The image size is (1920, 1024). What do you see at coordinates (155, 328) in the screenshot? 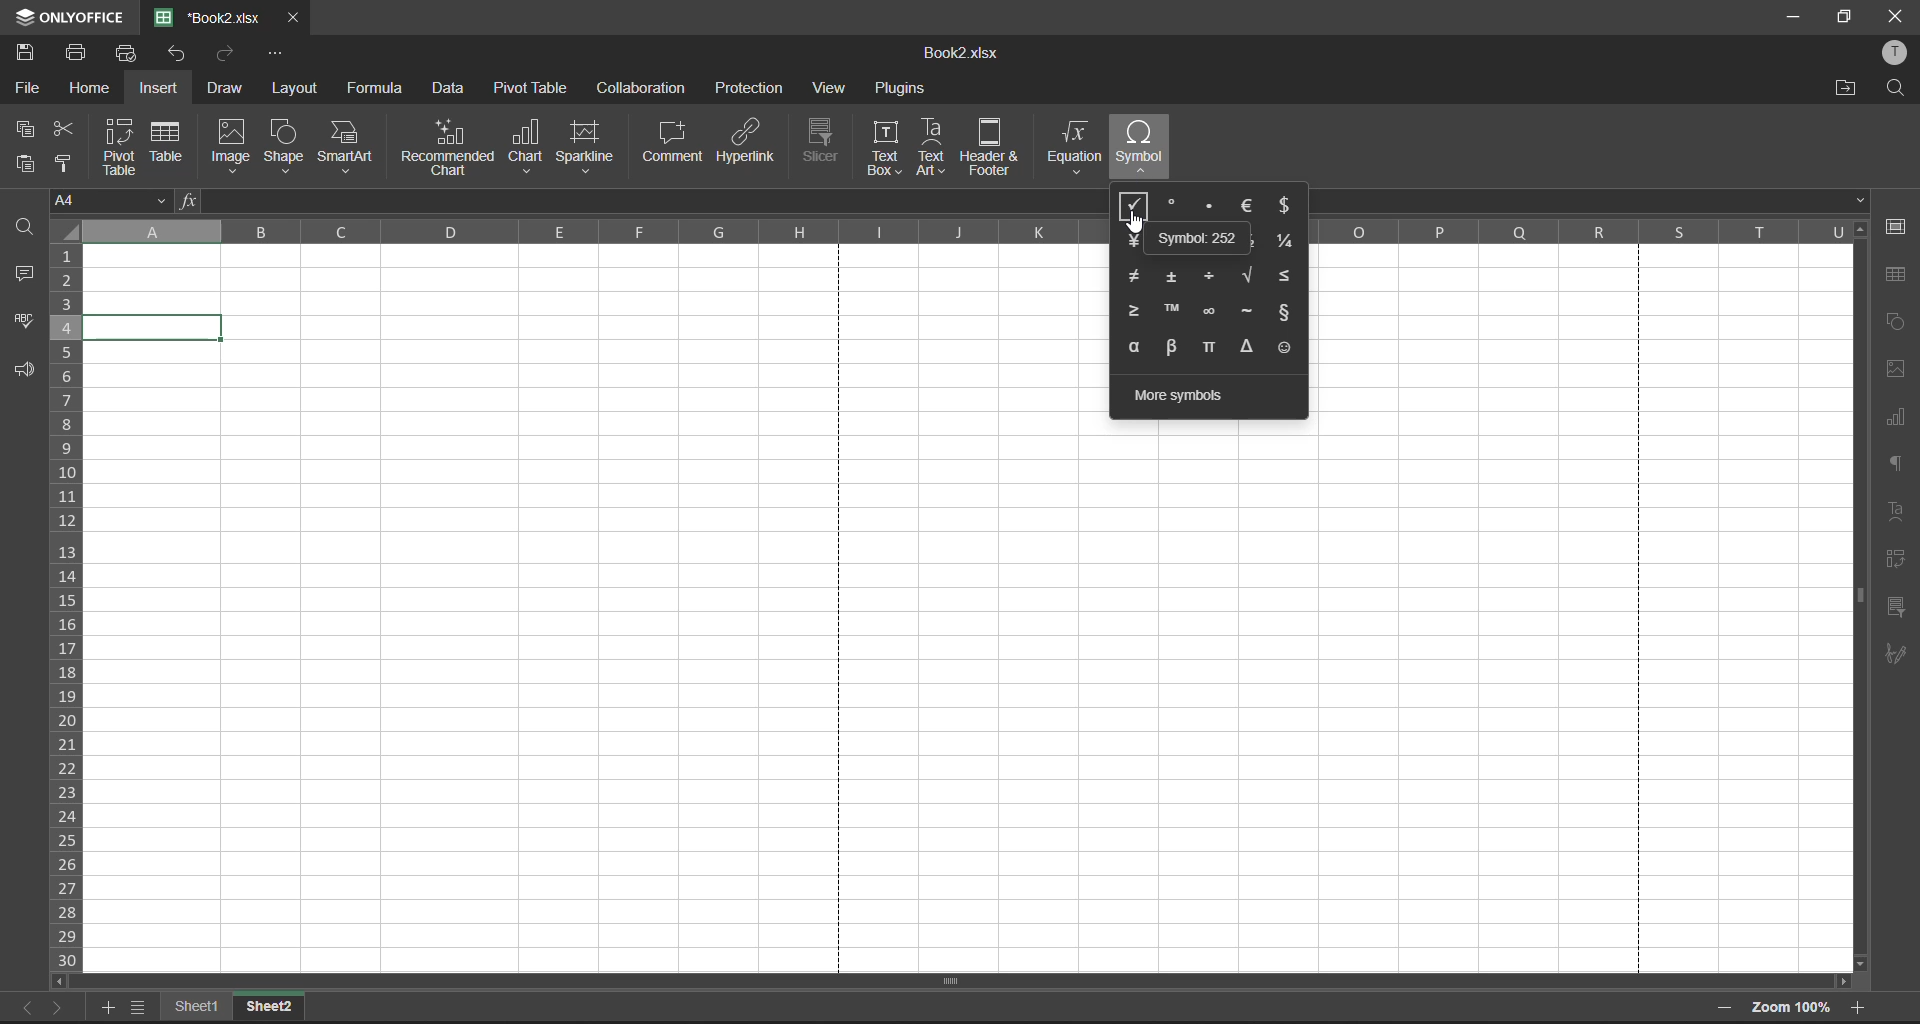
I see `selected cell` at bounding box center [155, 328].